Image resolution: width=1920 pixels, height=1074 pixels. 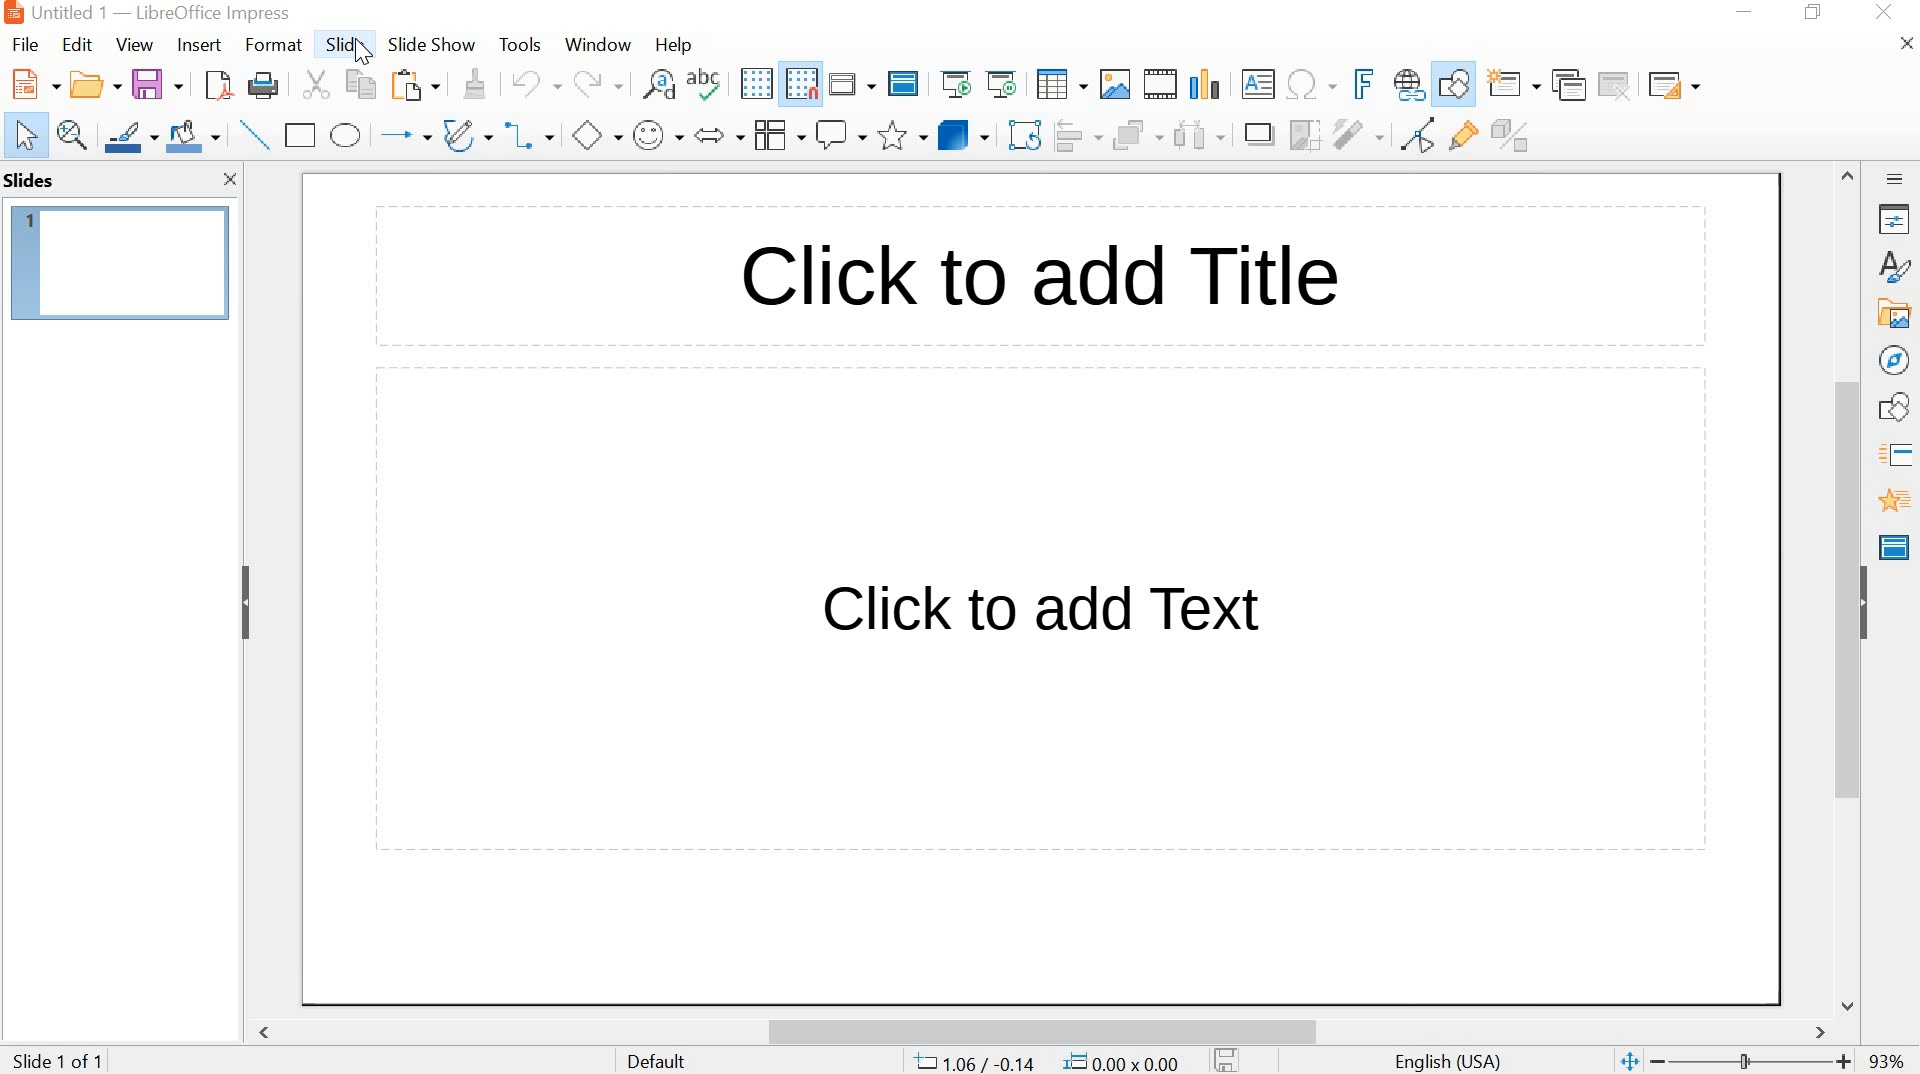 I want to click on Fill color, so click(x=193, y=136).